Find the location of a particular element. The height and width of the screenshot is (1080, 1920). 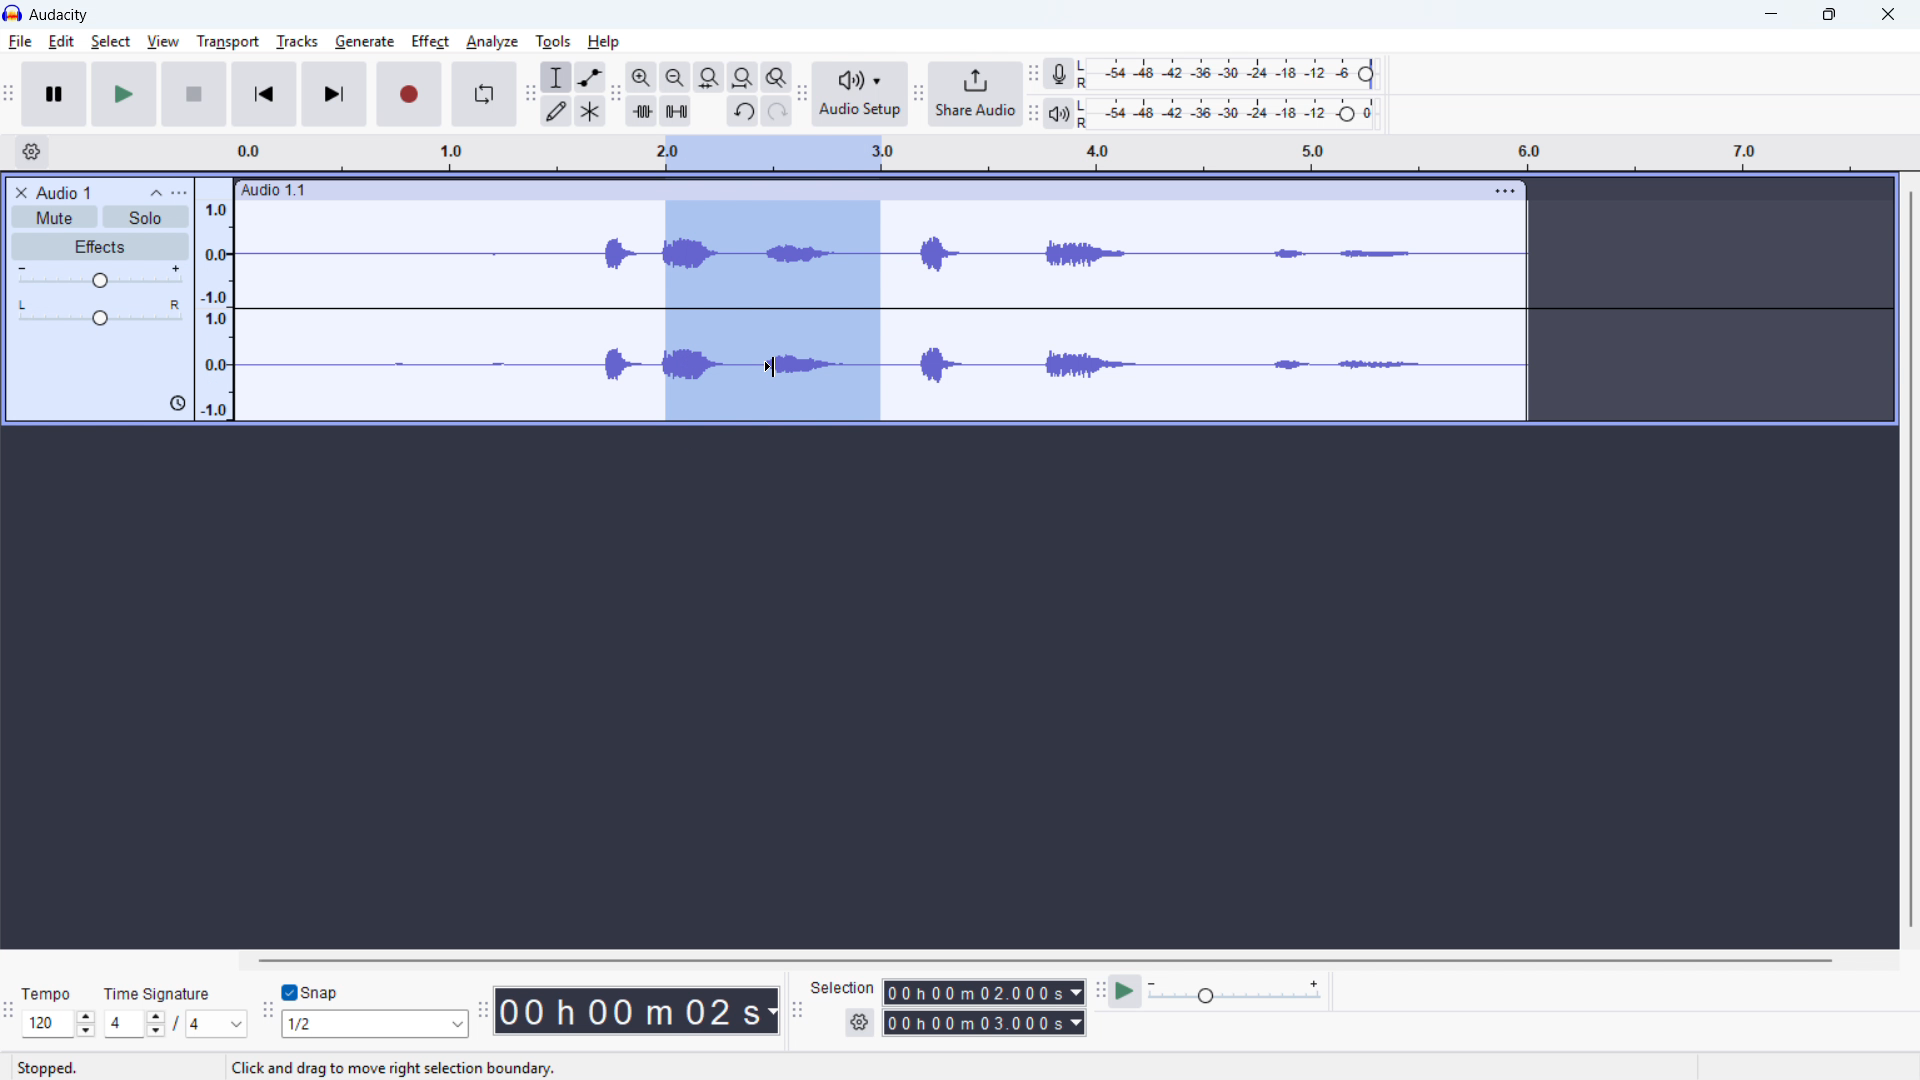

Enable looping is located at coordinates (485, 93).